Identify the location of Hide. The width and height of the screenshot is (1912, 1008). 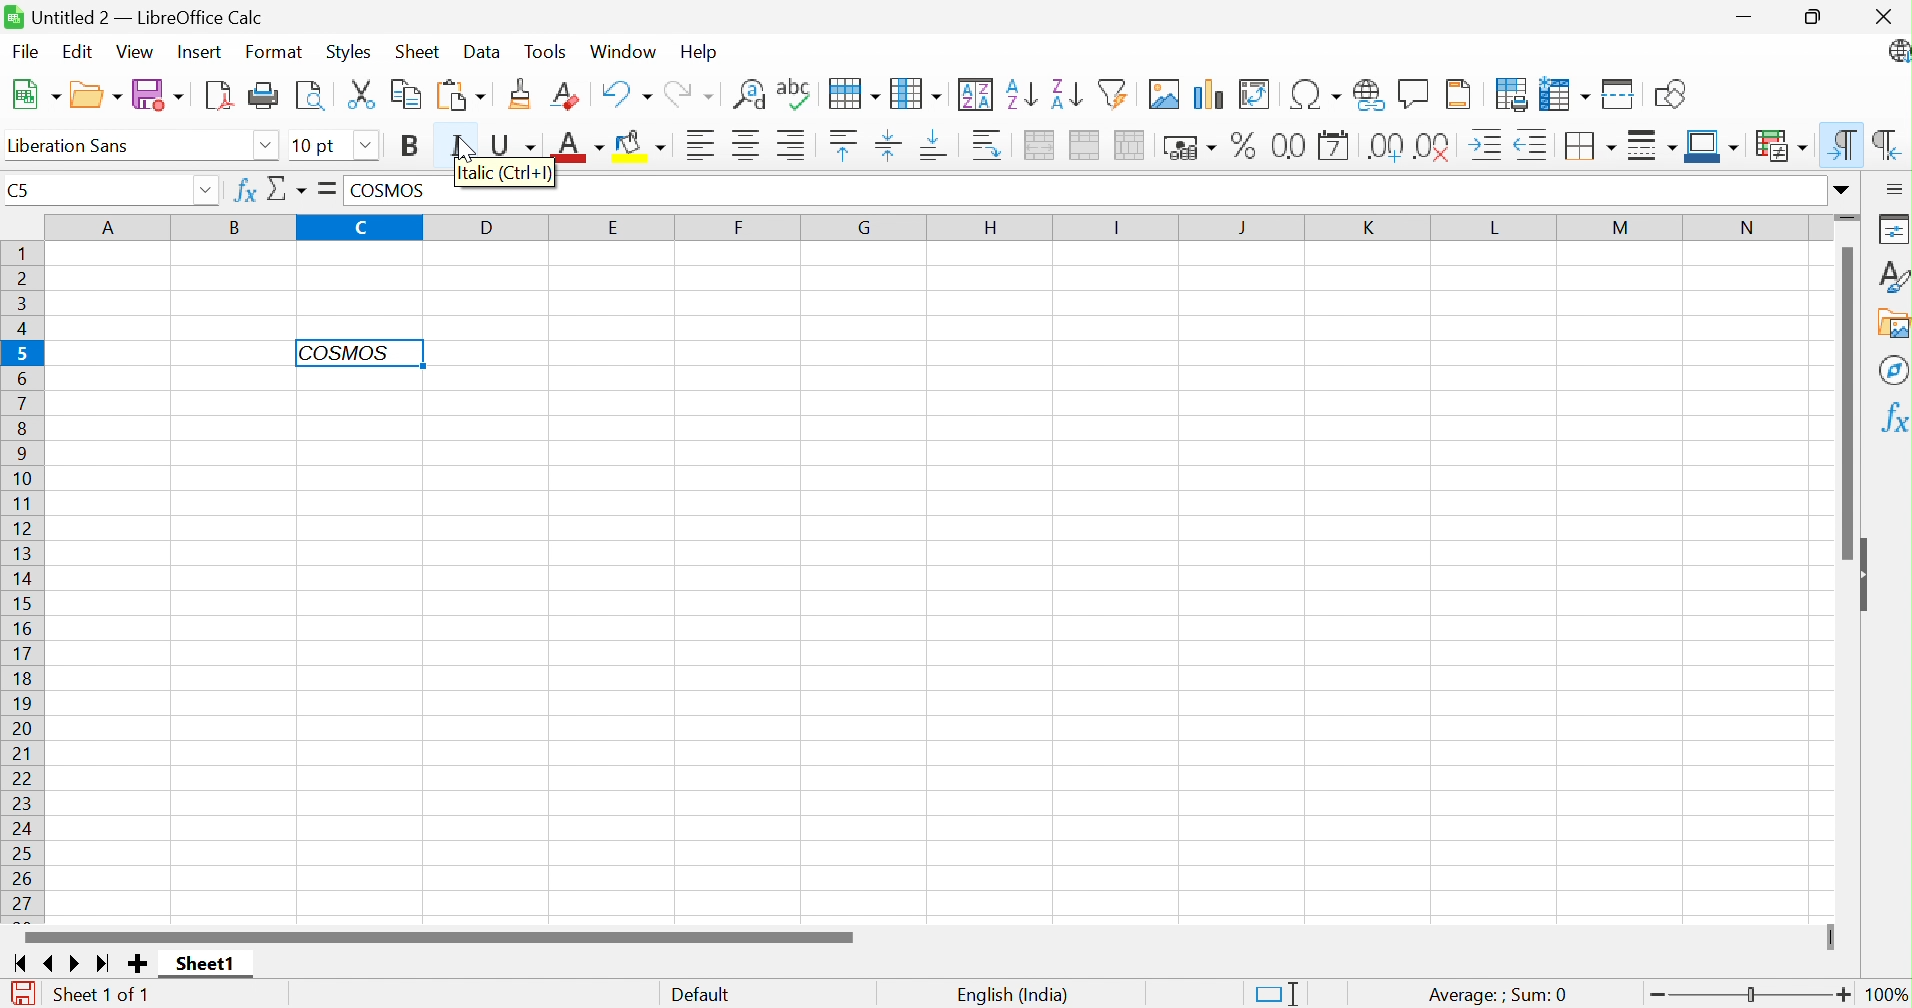
(1868, 576).